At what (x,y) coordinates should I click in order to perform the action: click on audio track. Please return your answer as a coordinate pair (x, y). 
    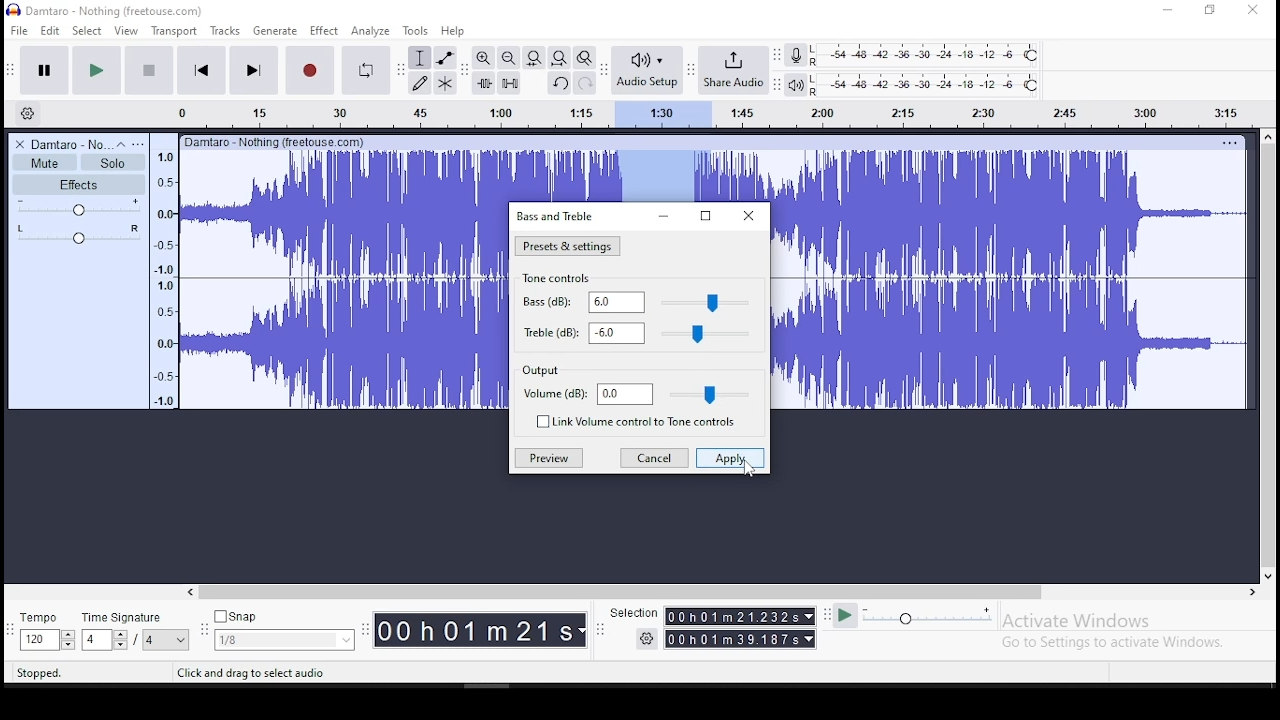
    Looking at the image, I should click on (344, 213).